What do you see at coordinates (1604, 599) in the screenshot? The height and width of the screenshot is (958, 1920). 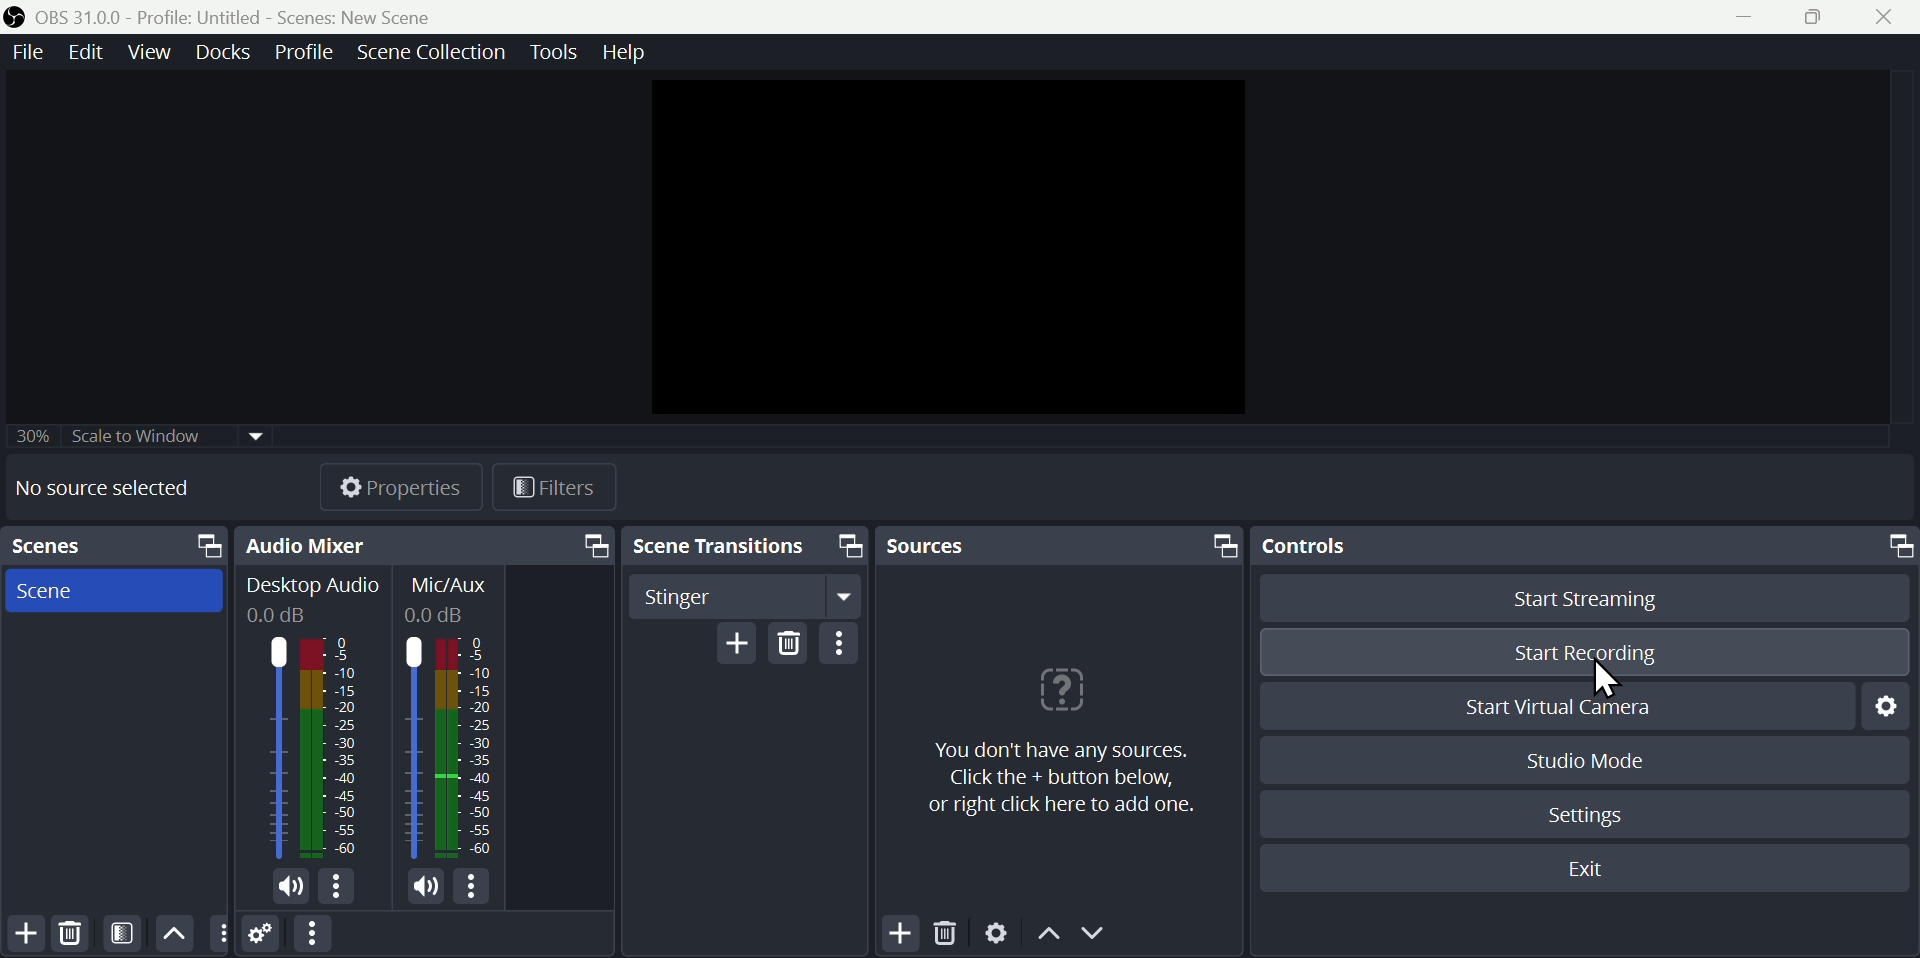 I see `Start streaming ` at bounding box center [1604, 599].